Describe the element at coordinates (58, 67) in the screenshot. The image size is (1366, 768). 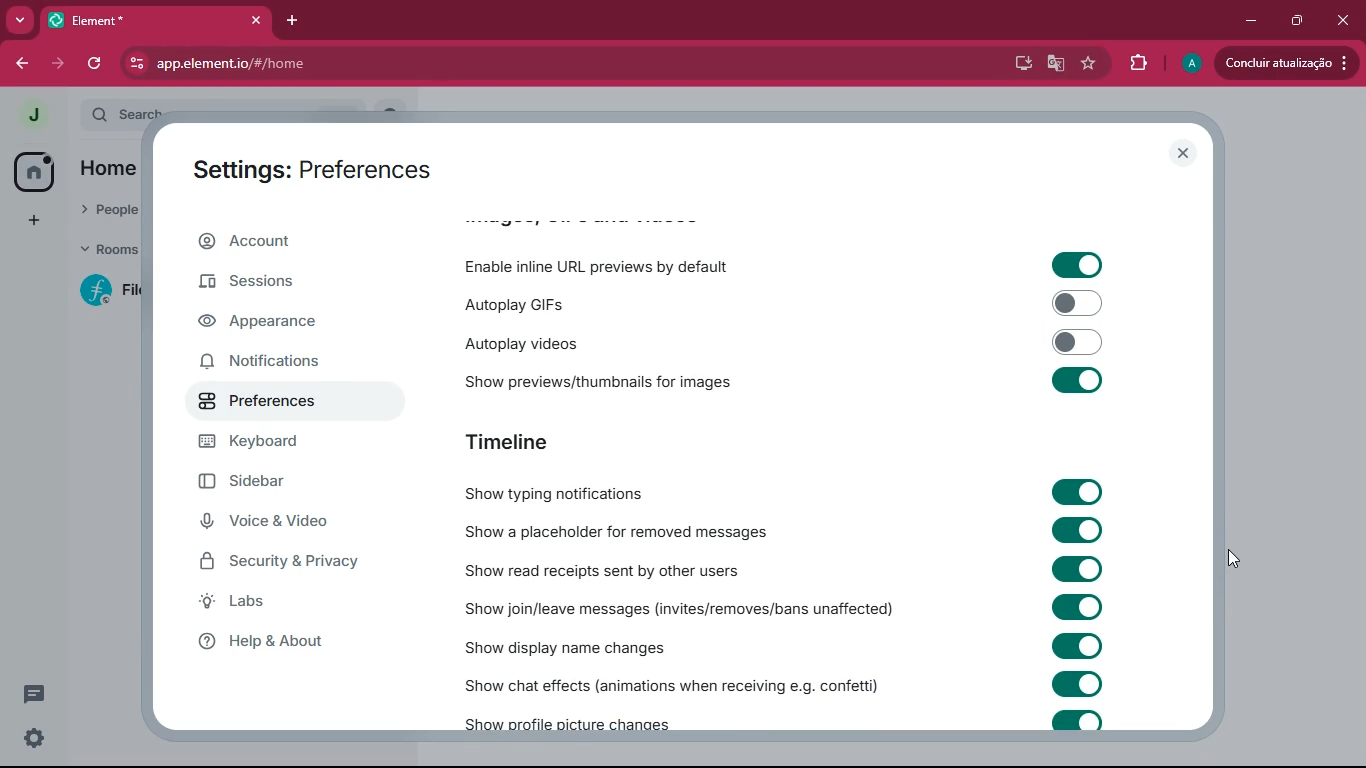
I see `forward` at that location.